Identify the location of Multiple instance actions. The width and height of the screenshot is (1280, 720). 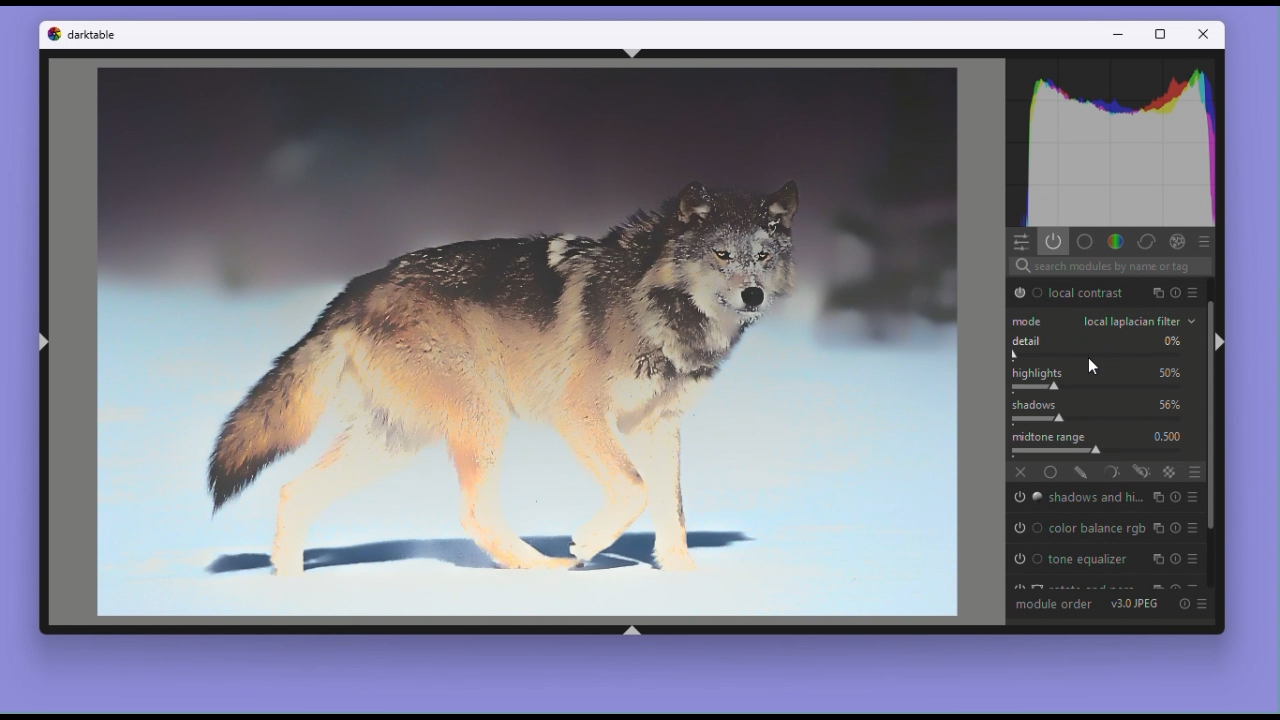
(1156, 559).